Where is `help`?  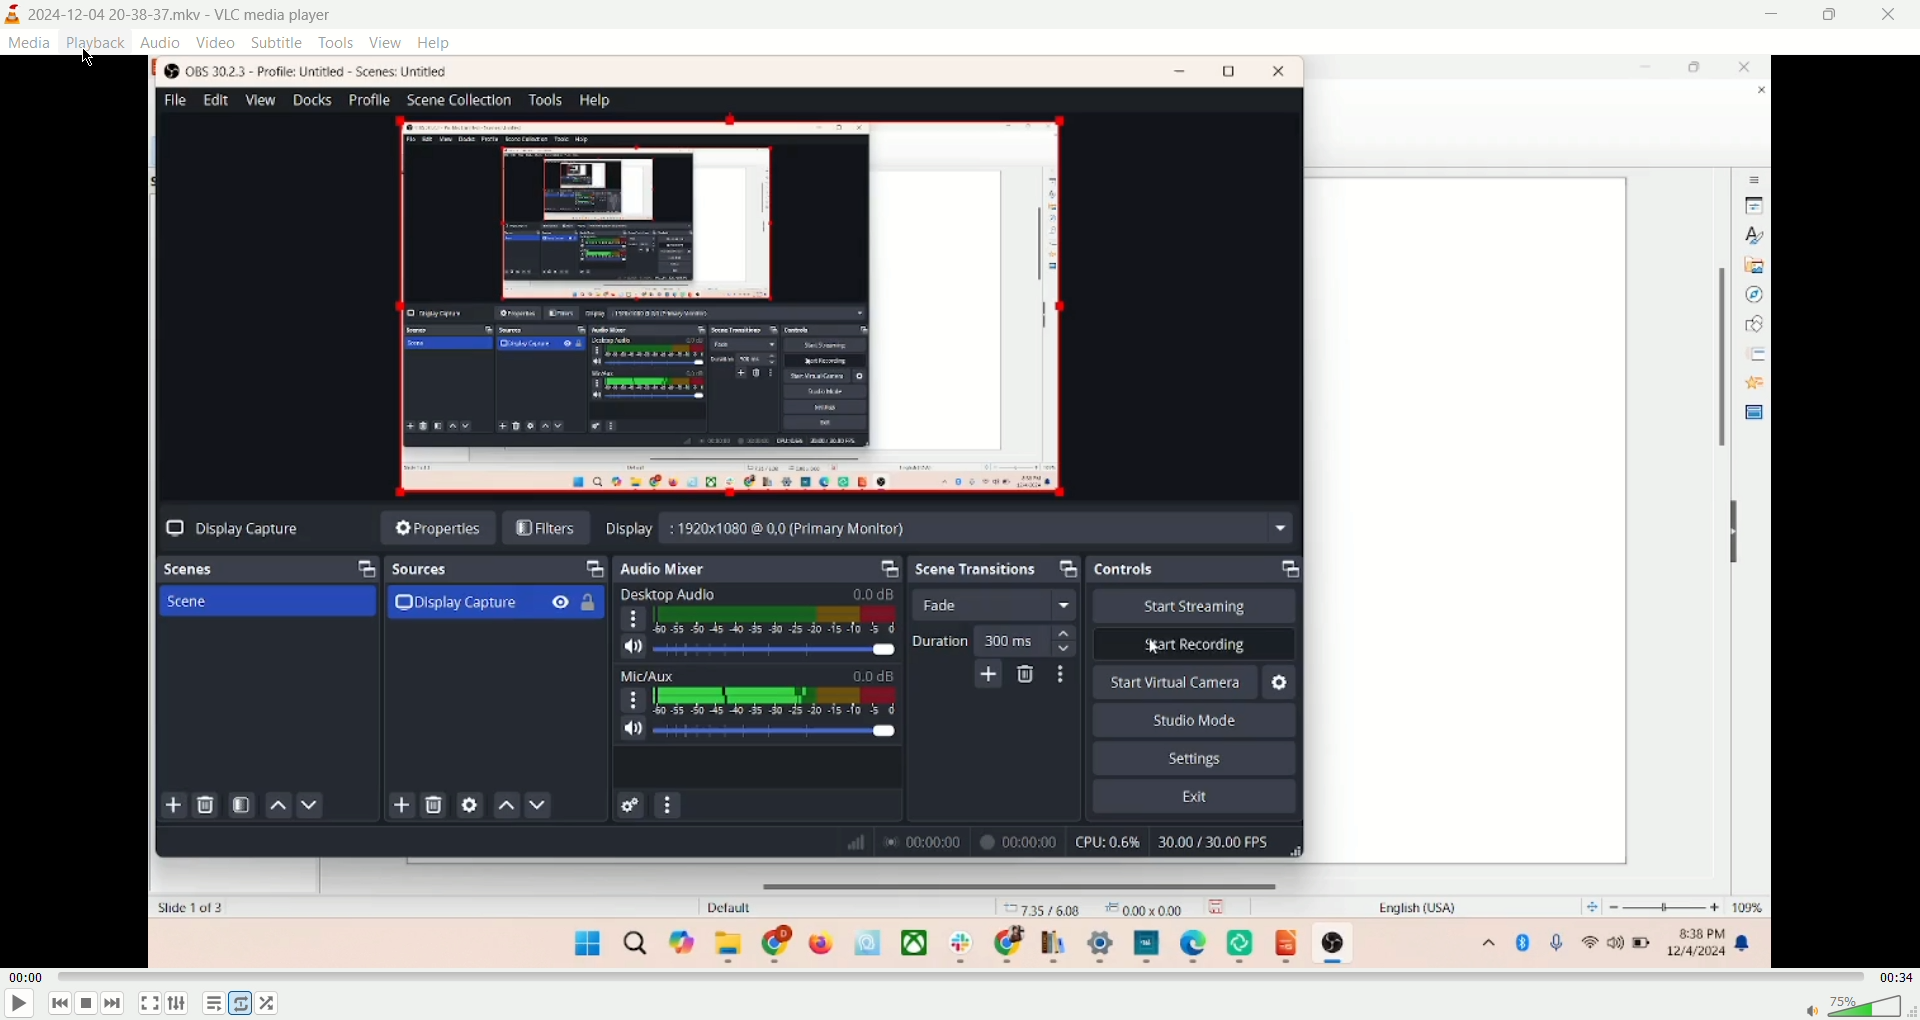
help is located at coordinates (432, 44).